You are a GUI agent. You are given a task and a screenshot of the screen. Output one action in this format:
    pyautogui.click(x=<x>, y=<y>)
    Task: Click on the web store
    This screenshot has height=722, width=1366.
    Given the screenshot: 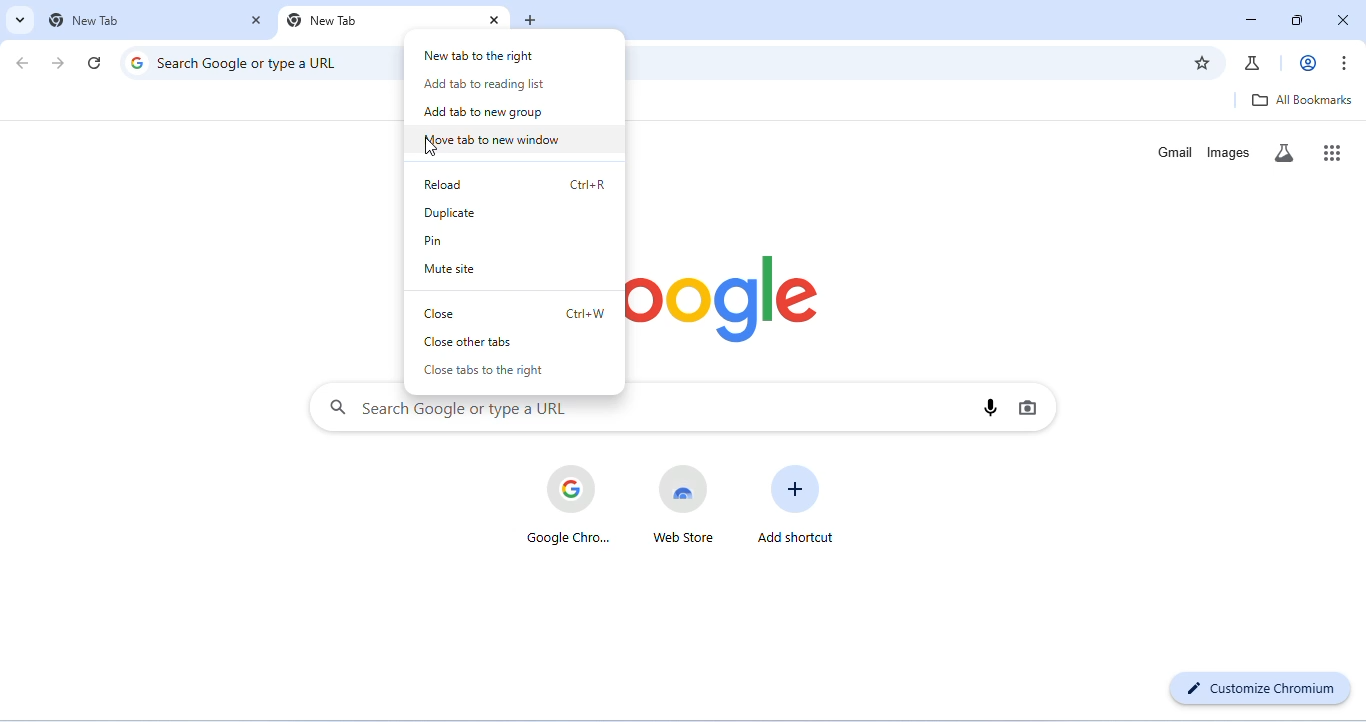 What is the action you would take?
    pyautogui.click(x=684, y=503)
    